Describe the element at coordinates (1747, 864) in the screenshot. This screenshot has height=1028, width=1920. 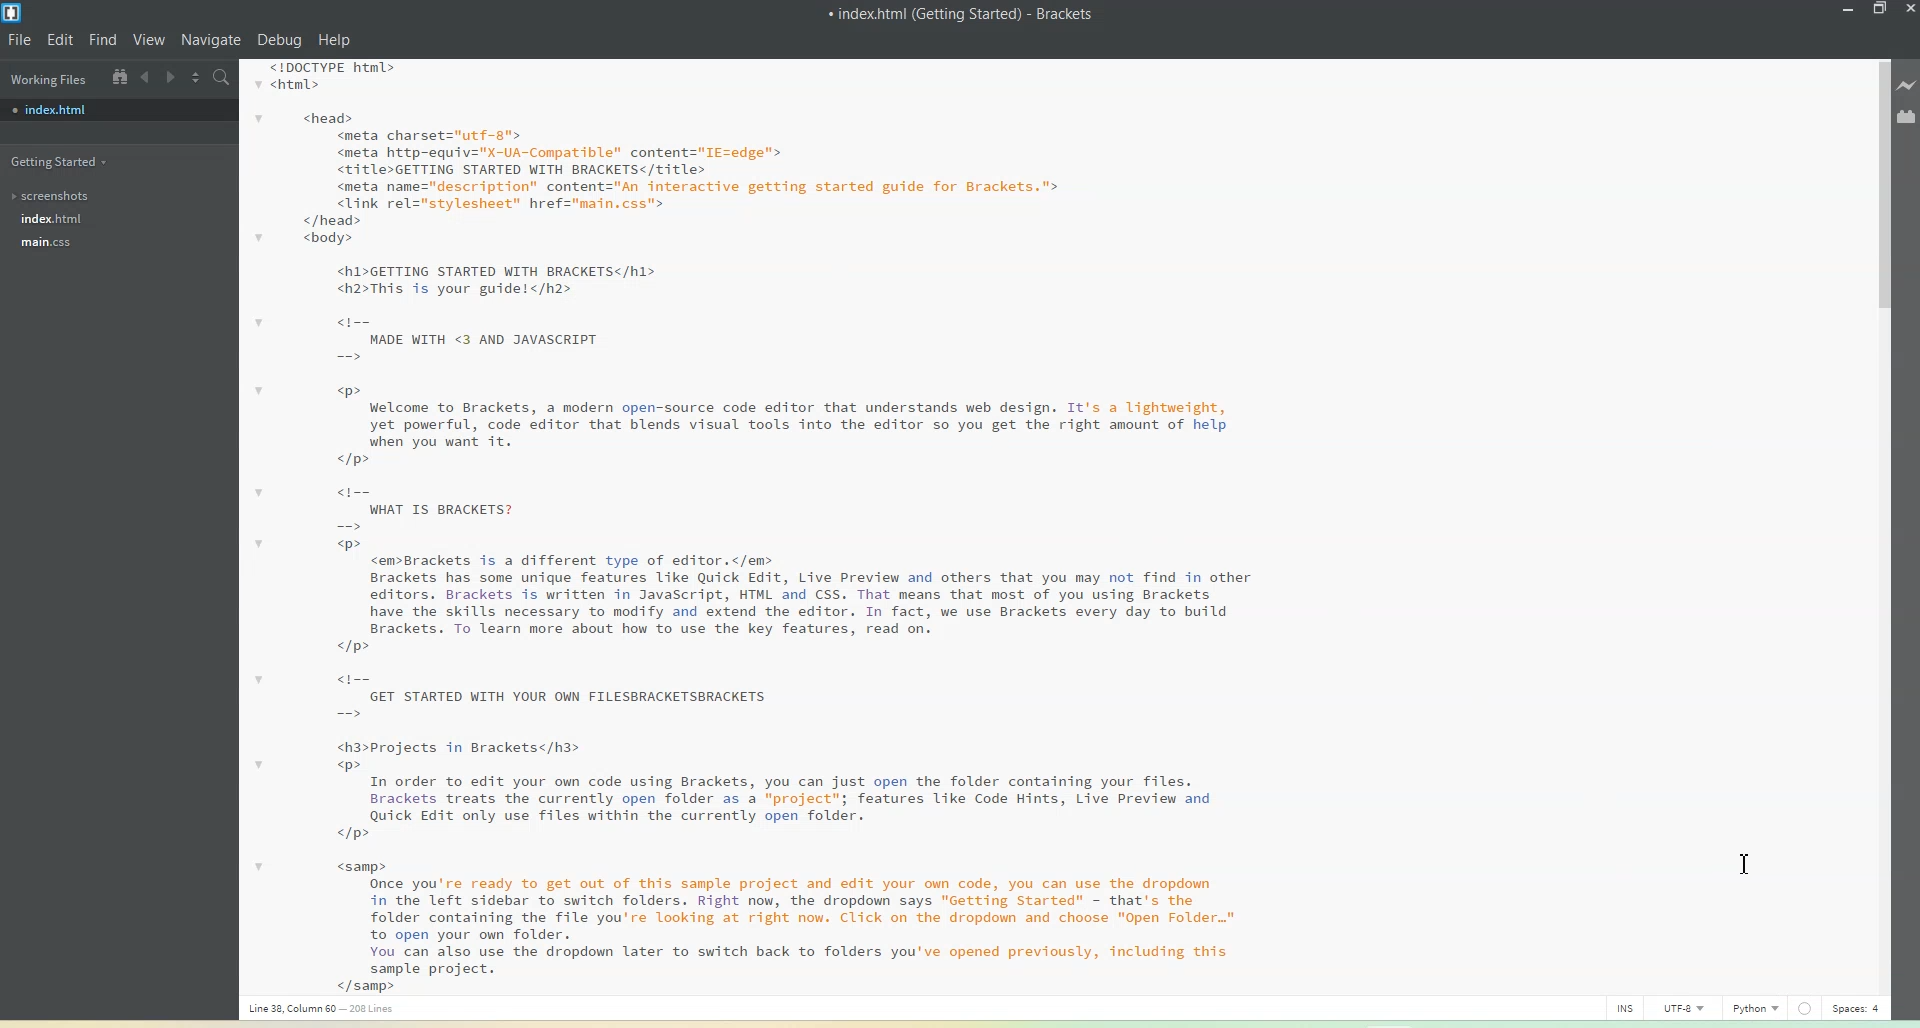
I see `Text Cursor` at that location.